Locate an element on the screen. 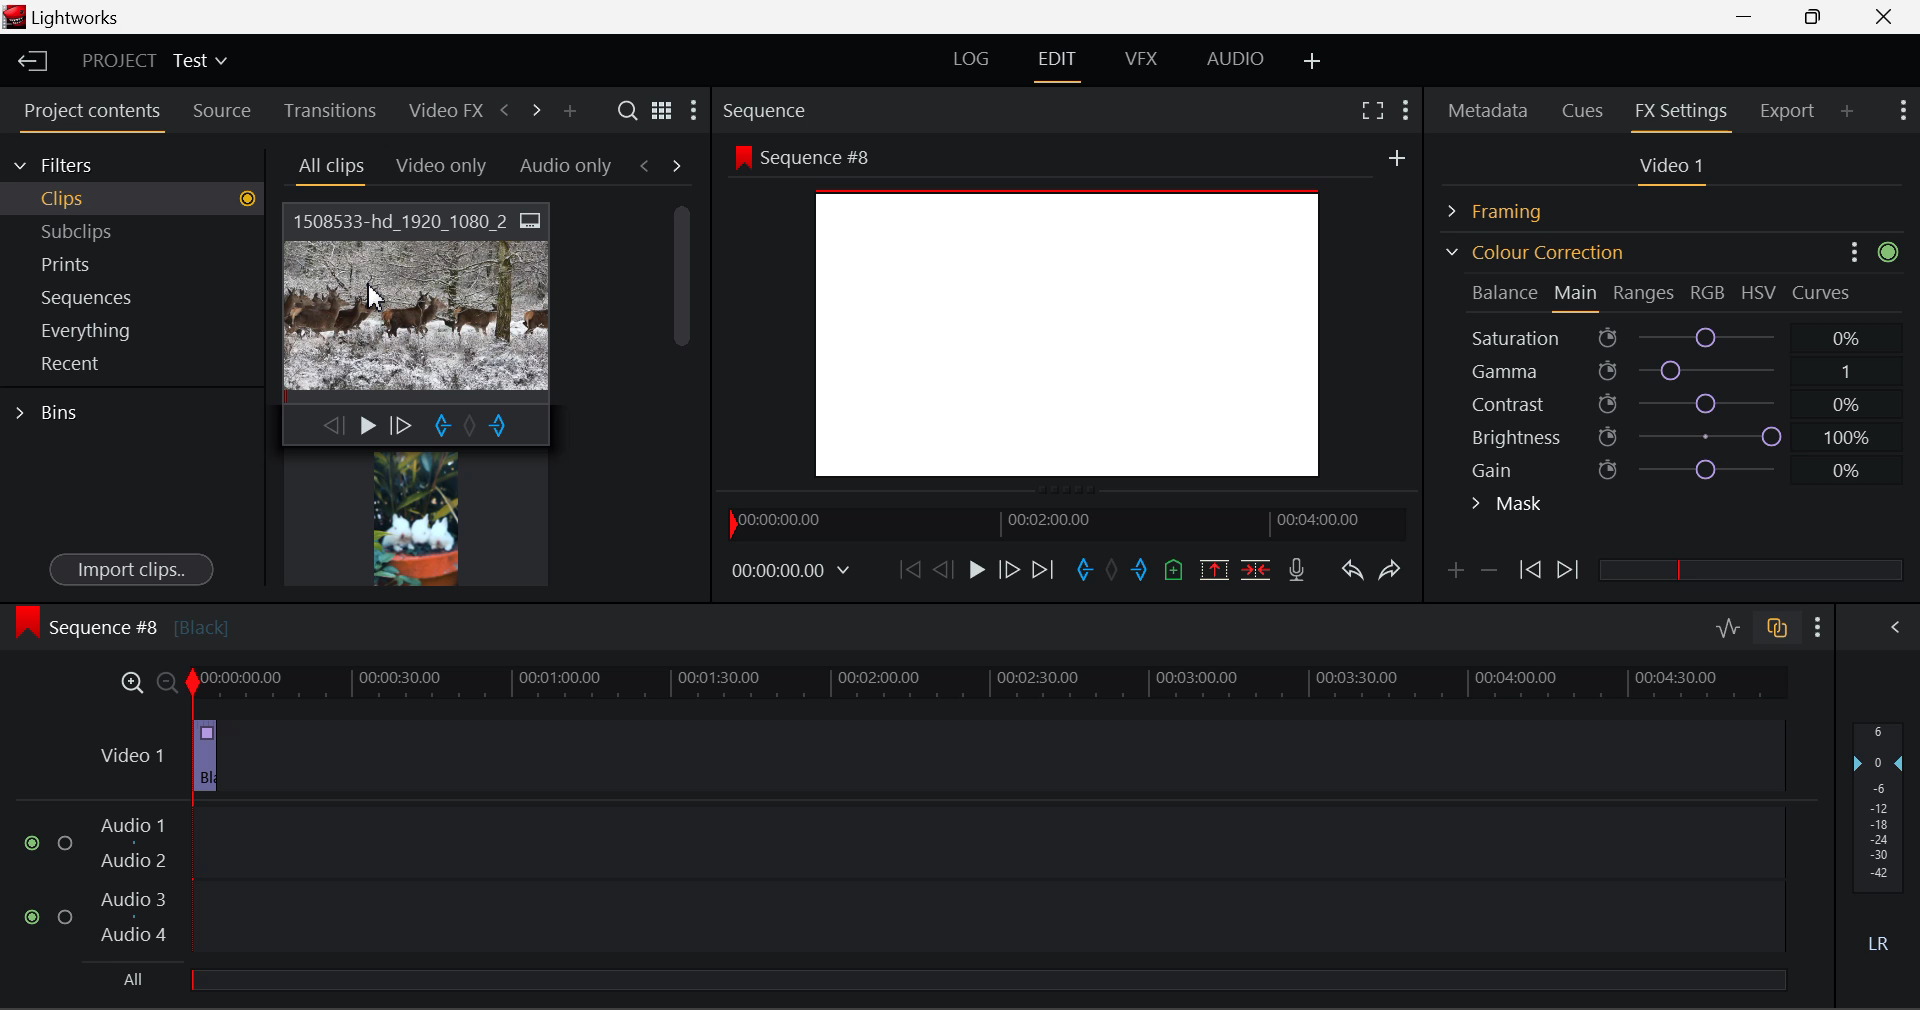  Curves is located at coordinates (1824, 292).